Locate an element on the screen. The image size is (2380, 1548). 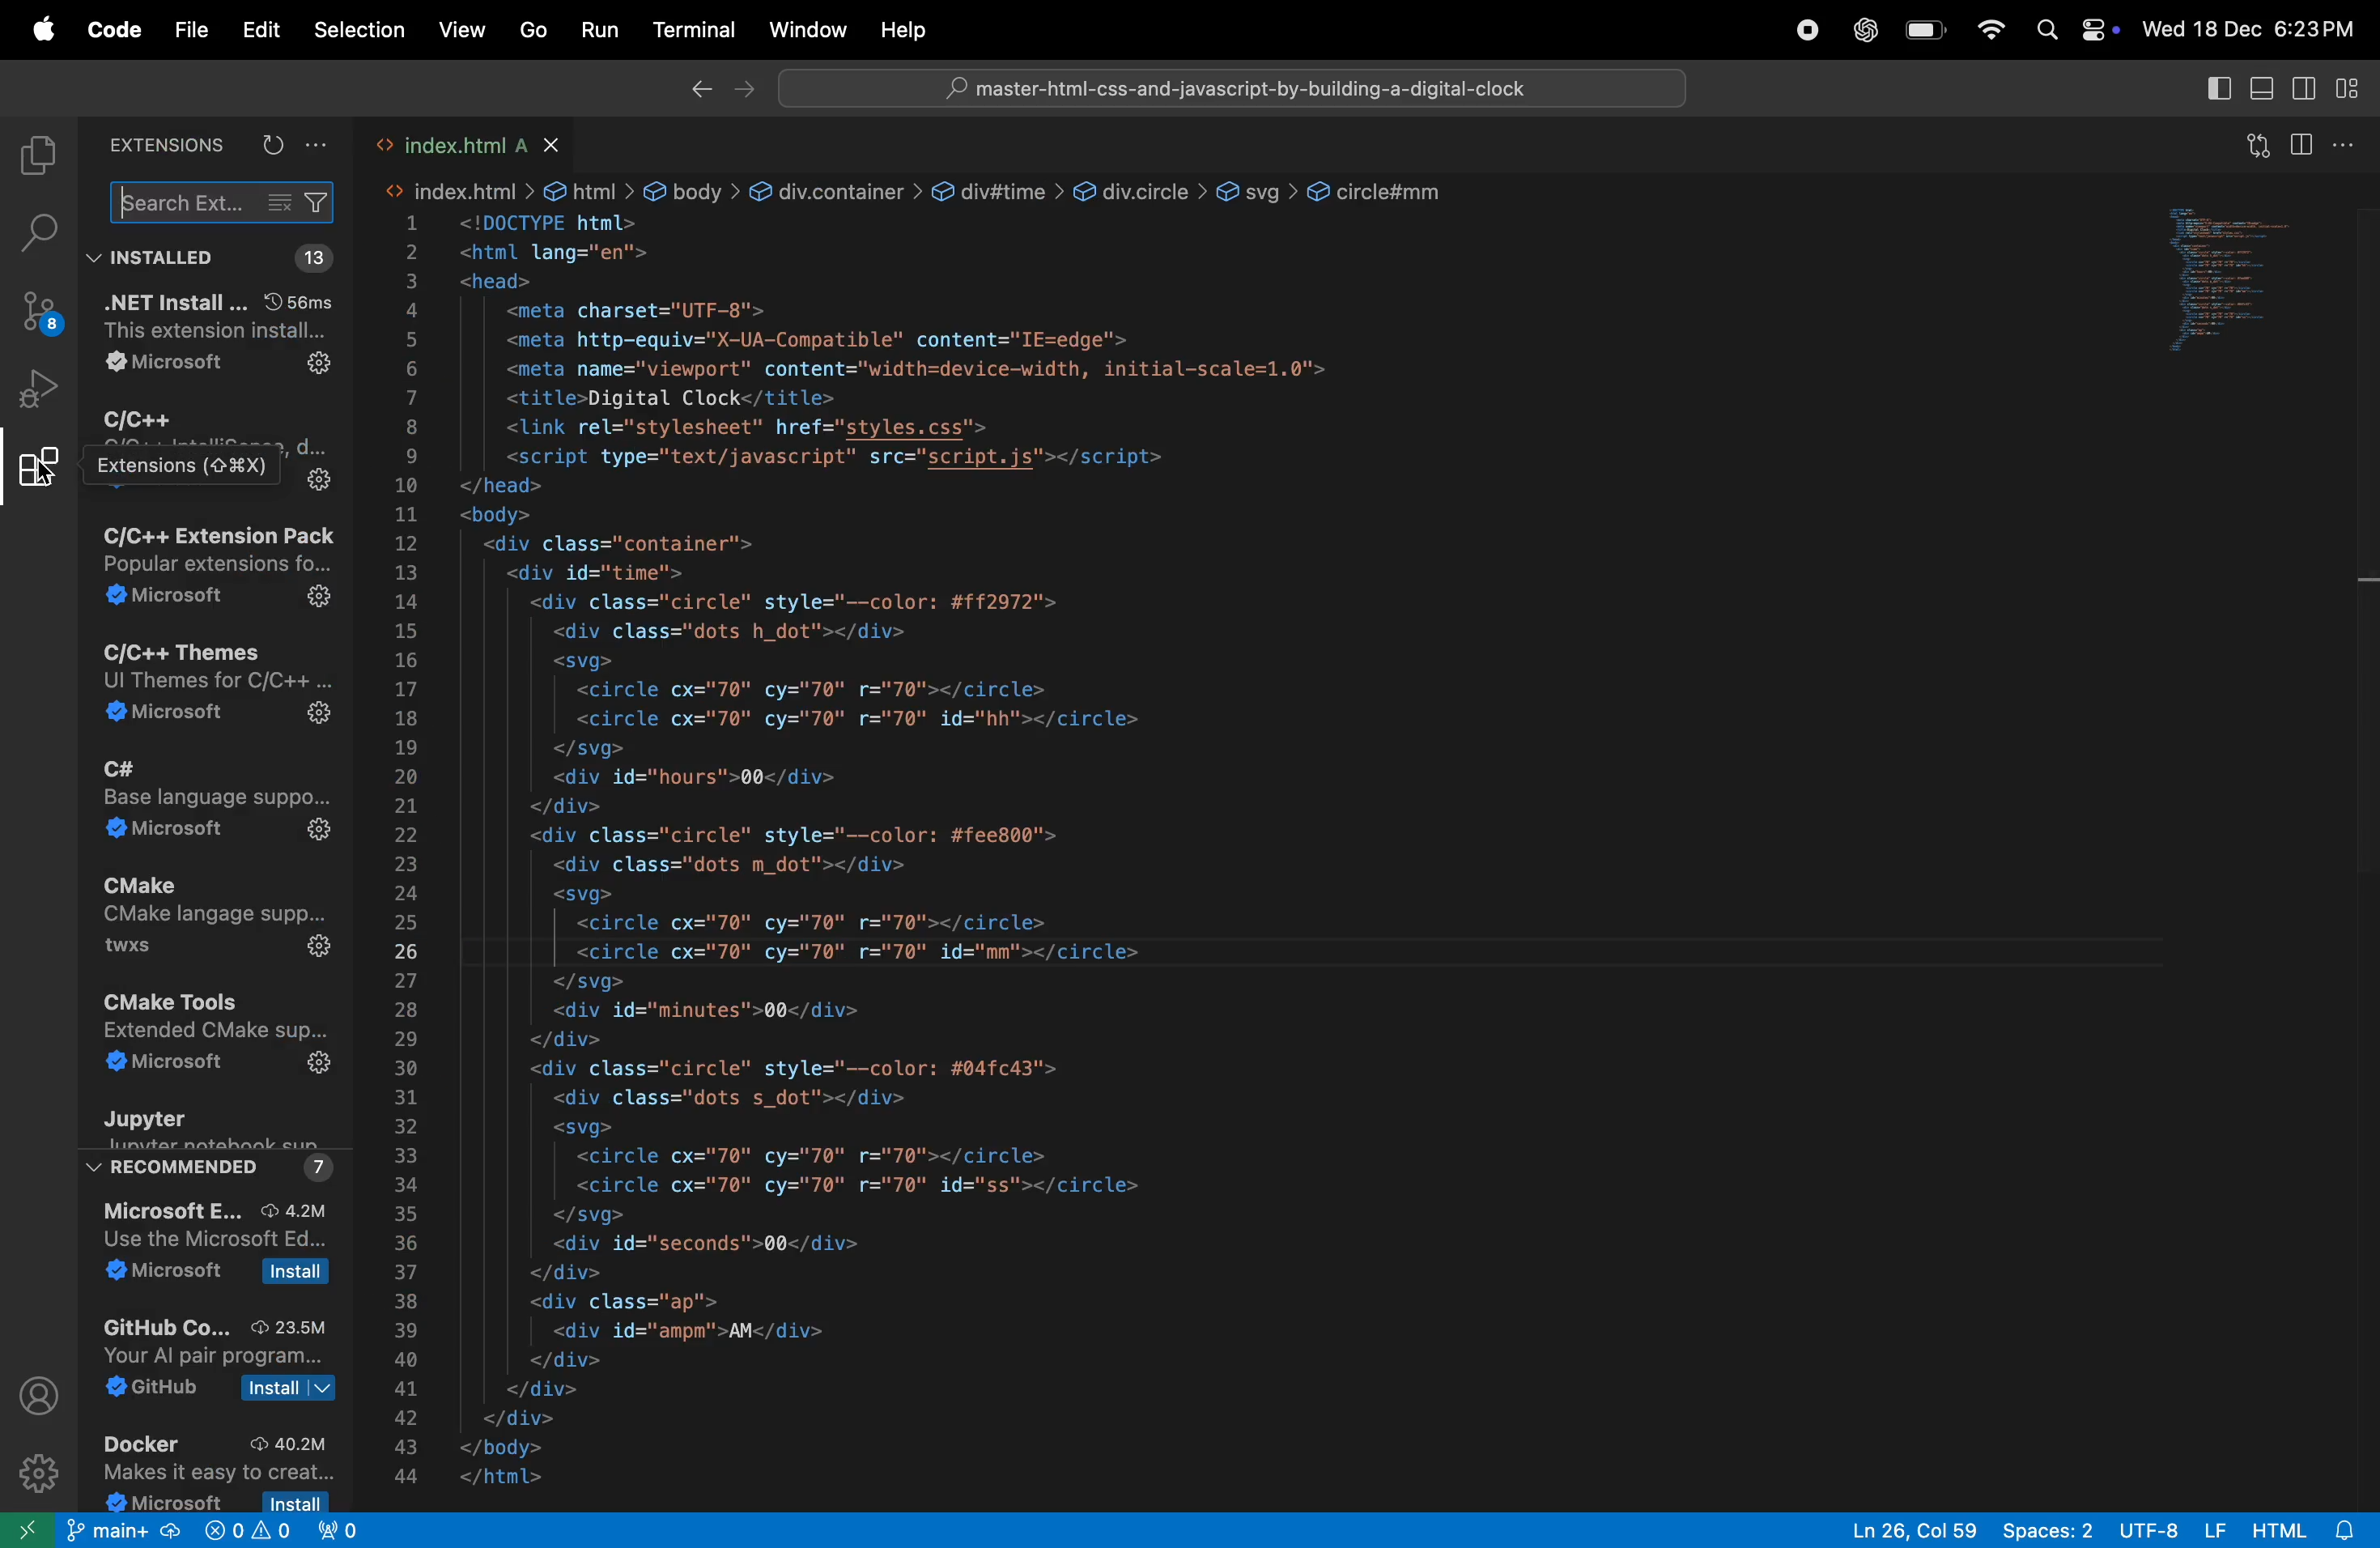
ln col 59 is located at coordinates (1900, 1528).